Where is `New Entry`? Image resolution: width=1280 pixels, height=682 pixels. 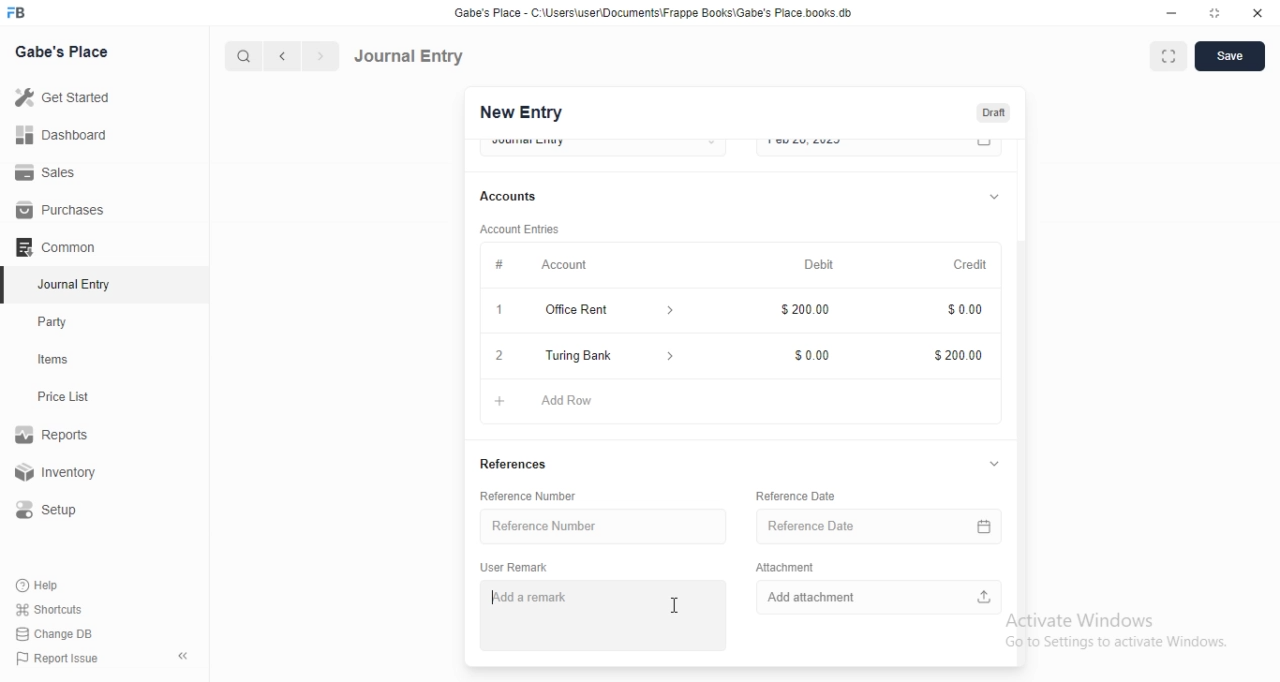
New Entry is located at coordinates (521, 113).